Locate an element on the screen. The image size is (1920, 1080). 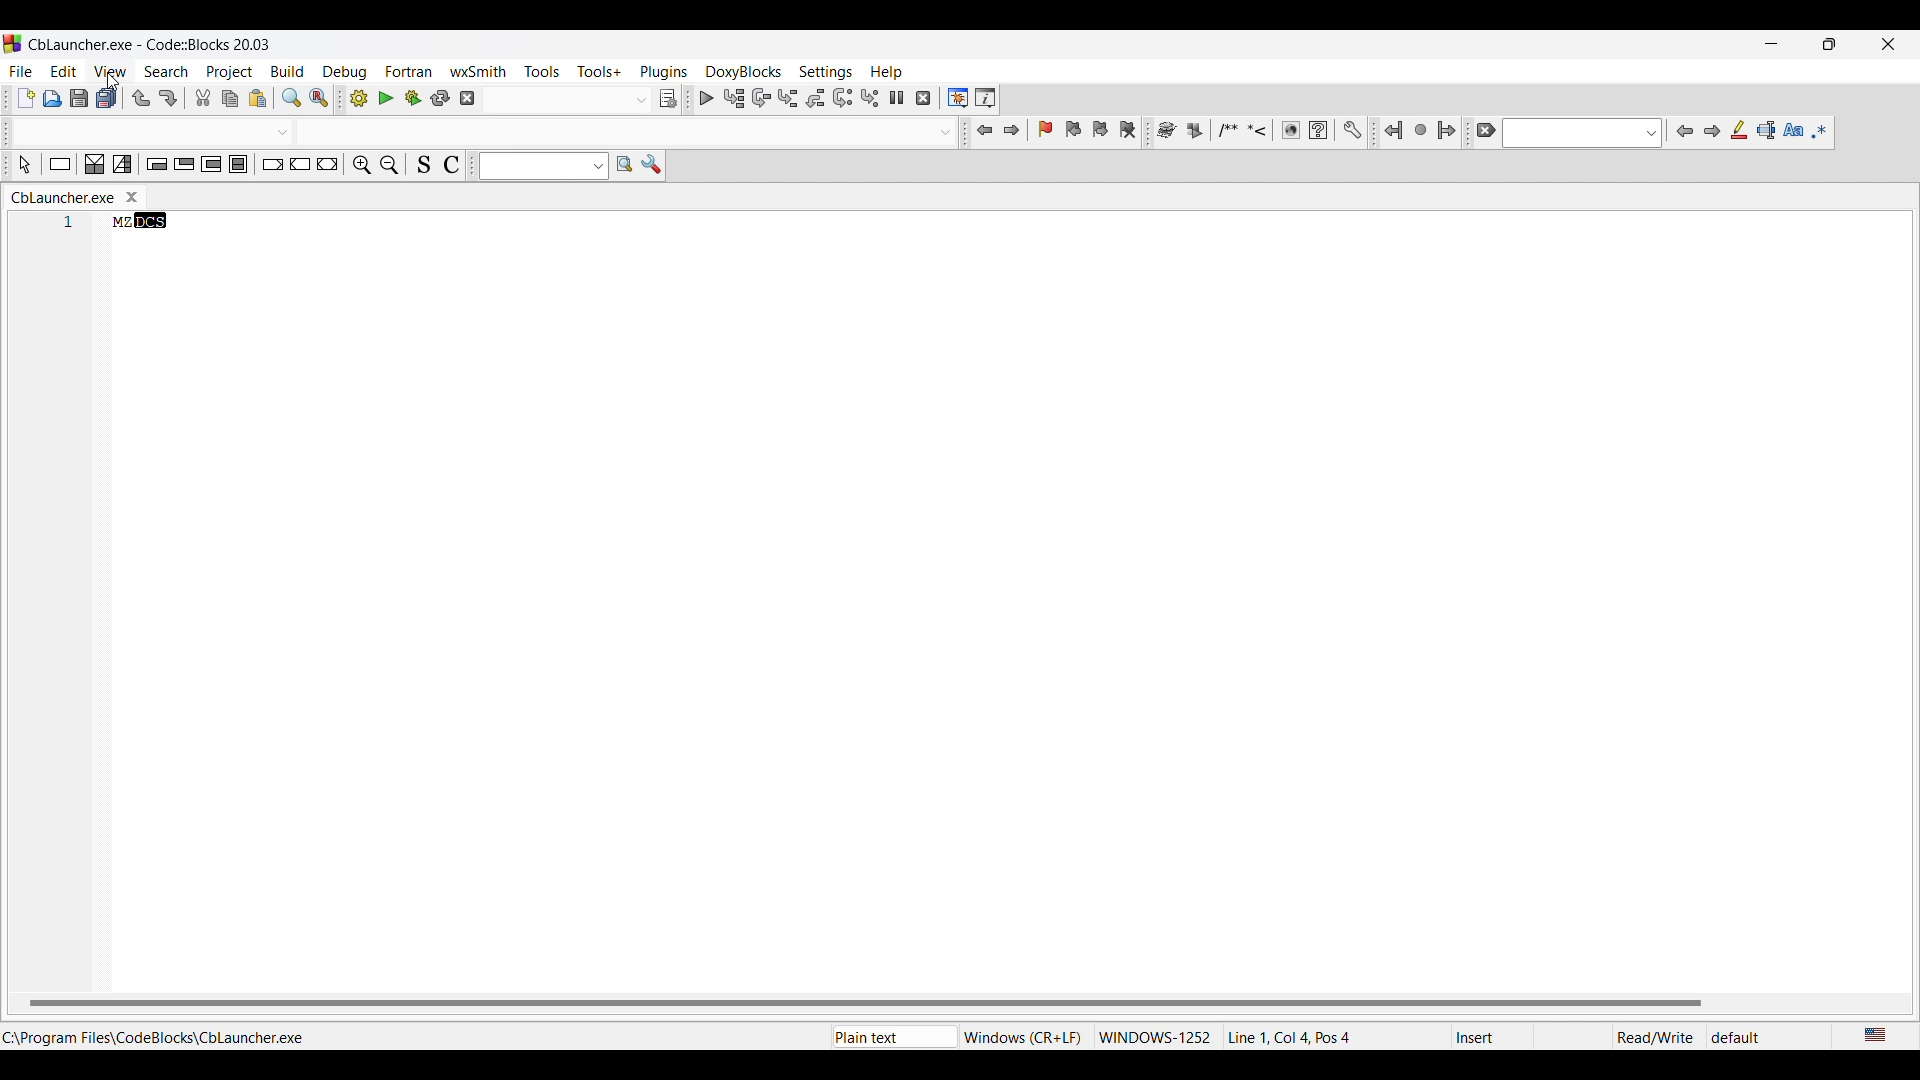
Entry condition loop is located at coordinates (157, 164).